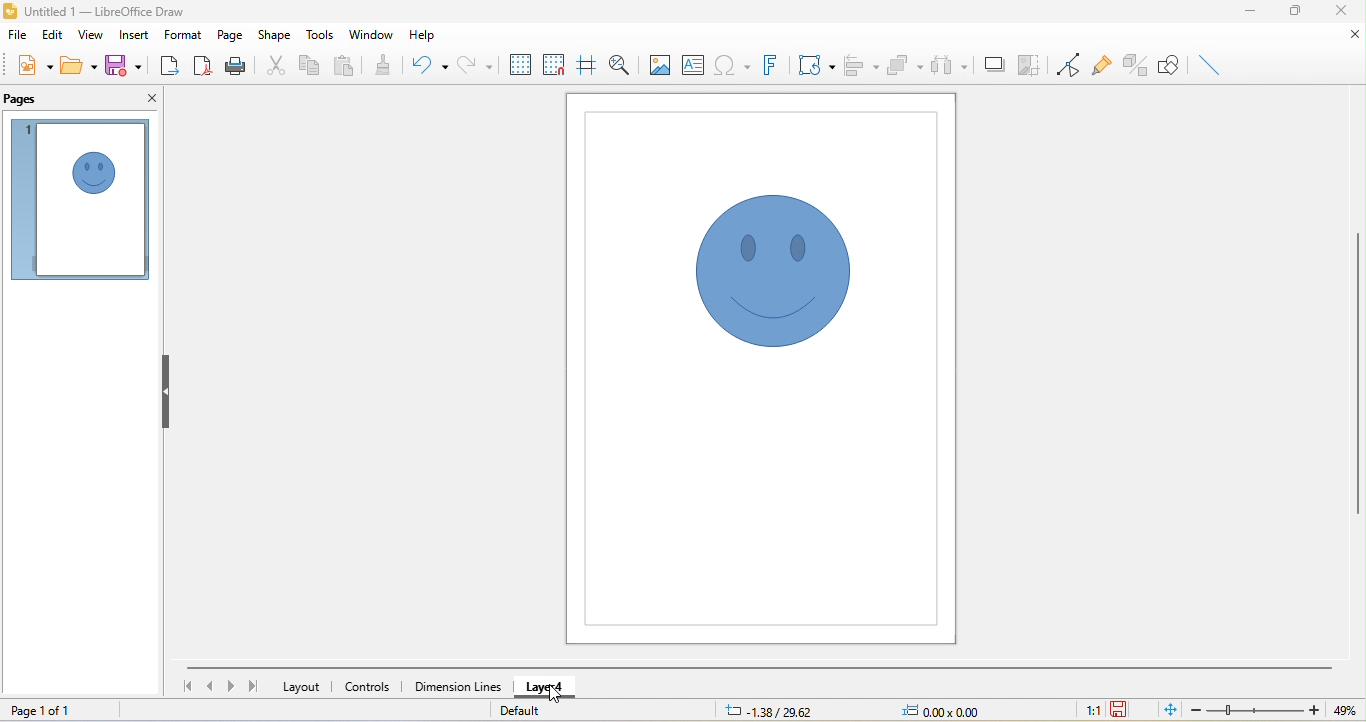  I want to click on dimension lines, so click(457, 685).